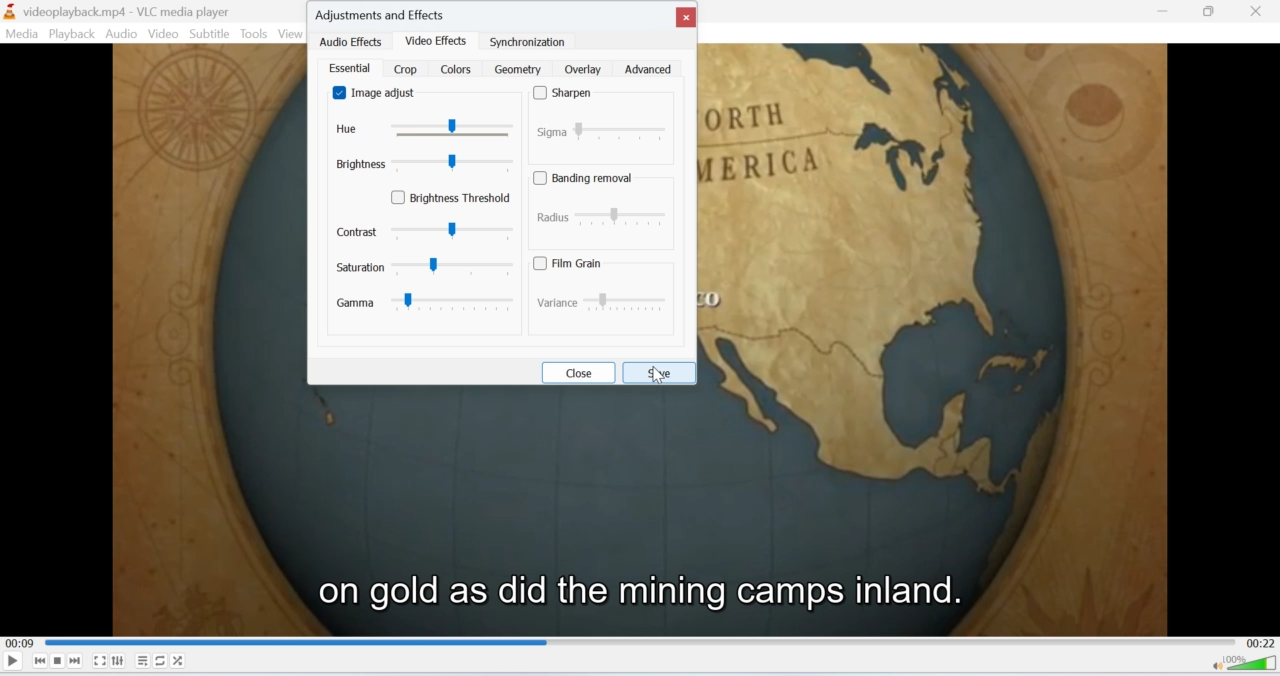  I want to click on Media, so click(22, 34).